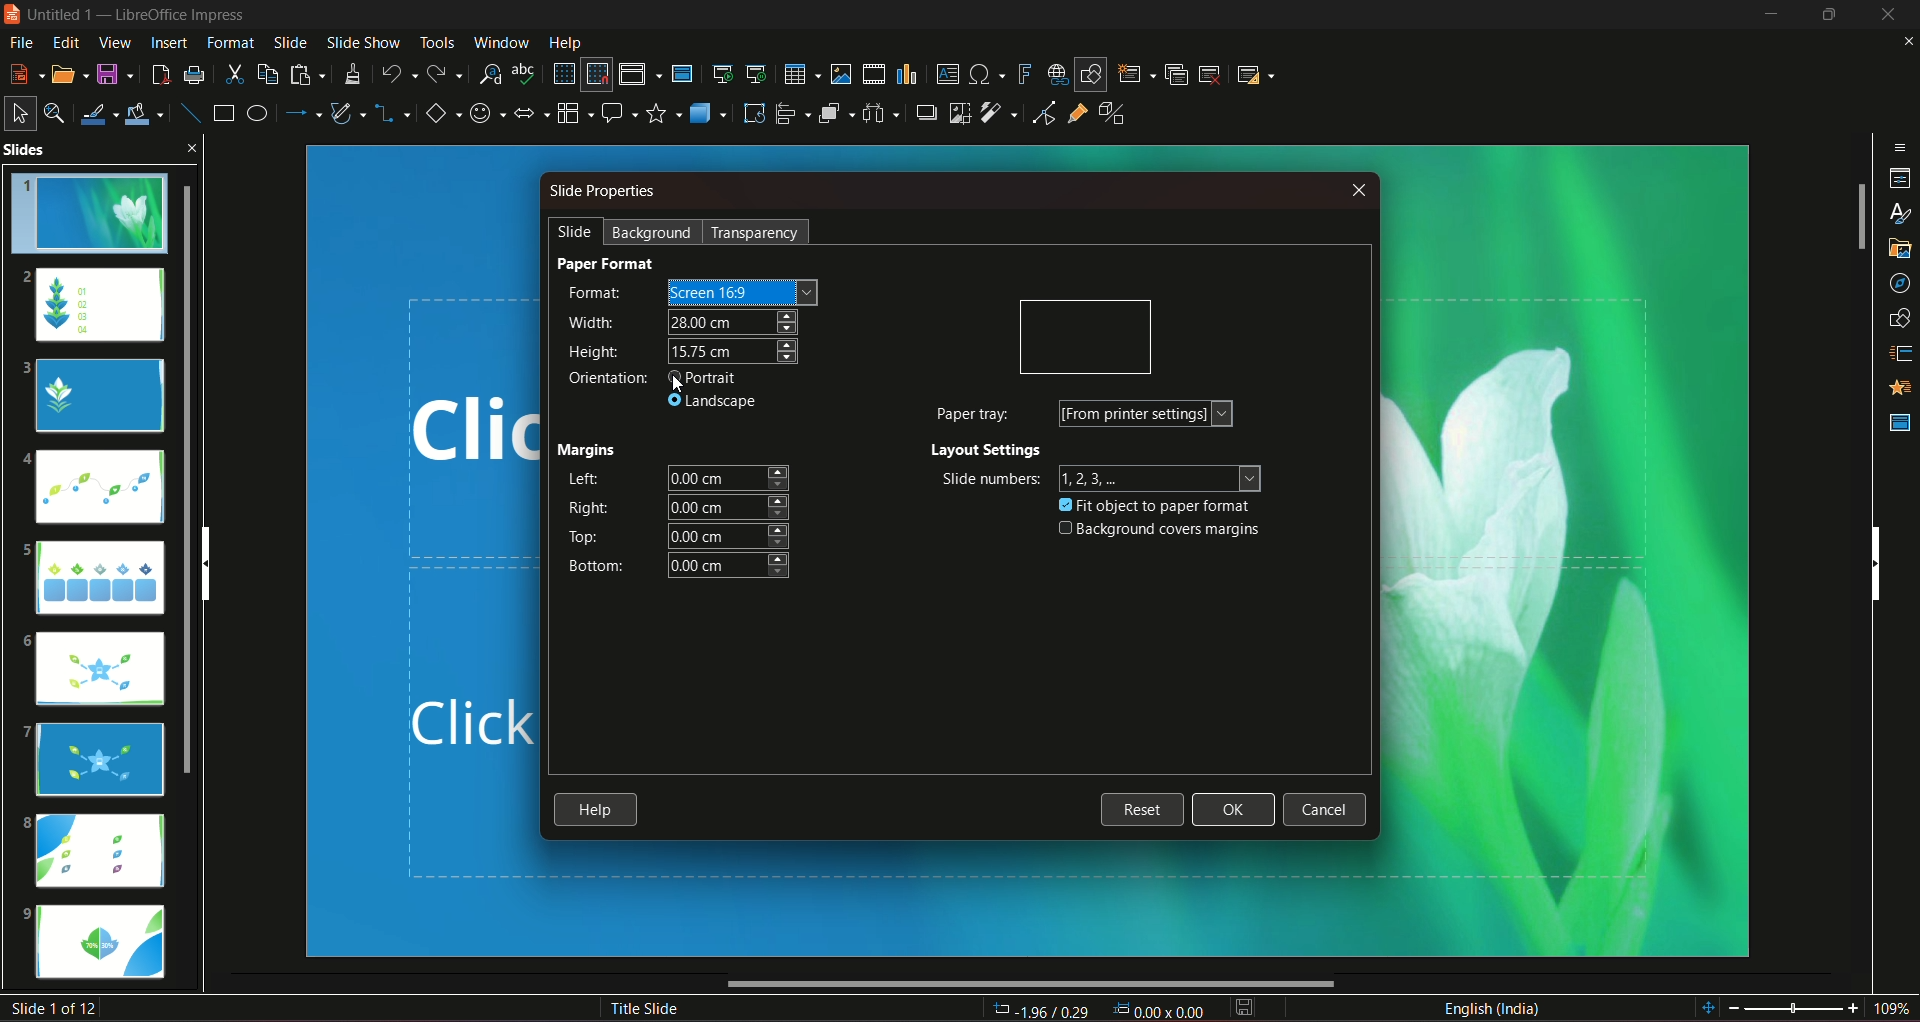 This screenshot has width=1920, height=1022. What do you see at coordinates (707, 112) in the screenshot?
I see `3D objects` at bounding box center [707, 112].